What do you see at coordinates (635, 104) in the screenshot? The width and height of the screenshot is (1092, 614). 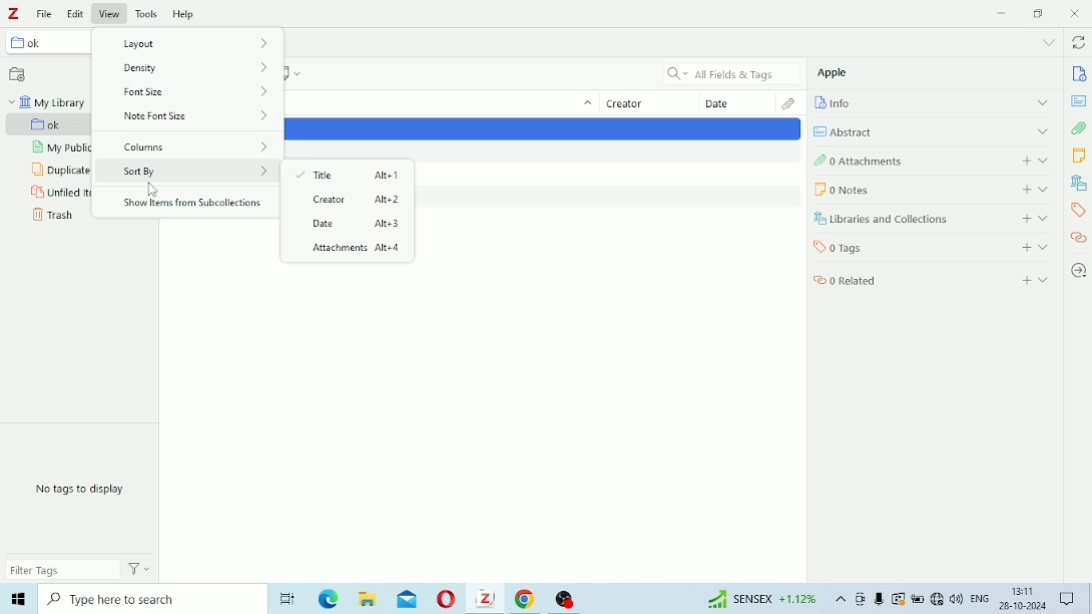 I see `Creator` at bounding box center [635, 104].